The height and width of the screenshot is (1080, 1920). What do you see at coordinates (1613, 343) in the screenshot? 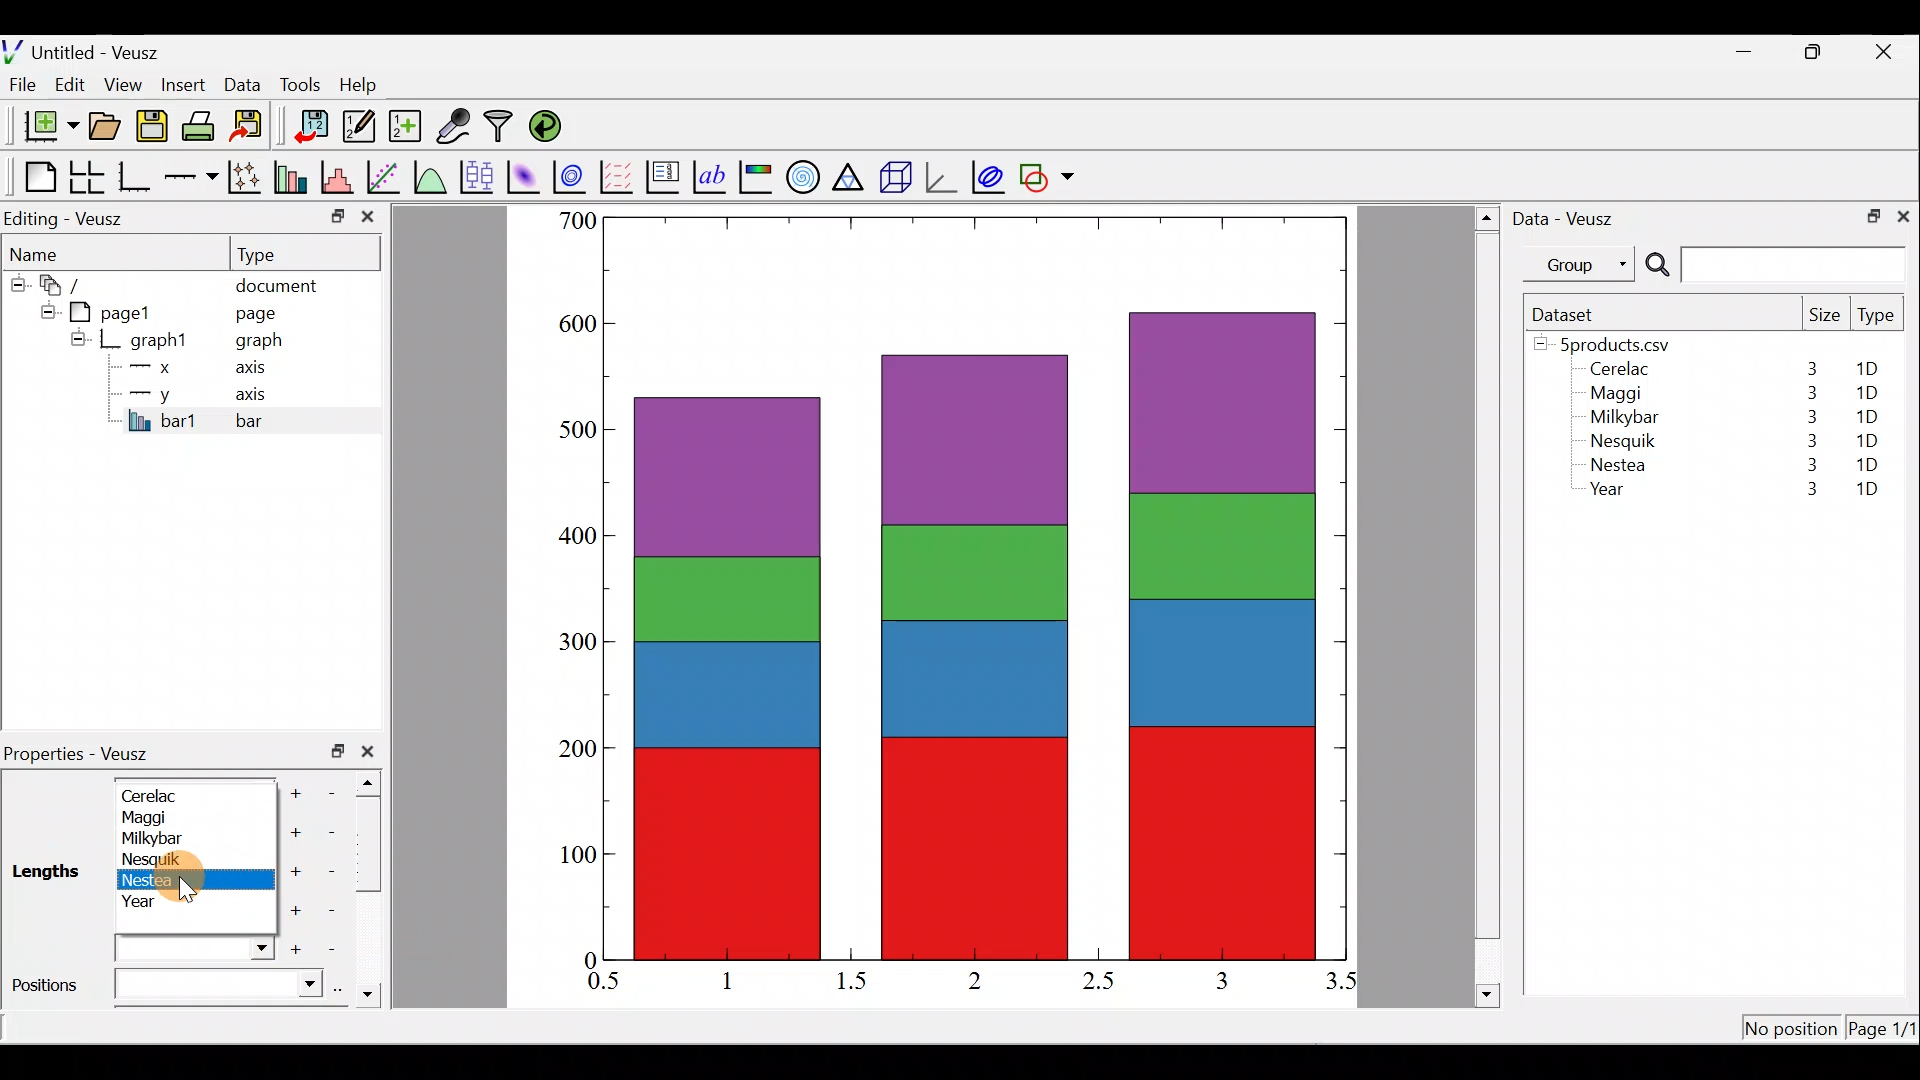
I see `5products.csv` at bounding box center [1613, 343].